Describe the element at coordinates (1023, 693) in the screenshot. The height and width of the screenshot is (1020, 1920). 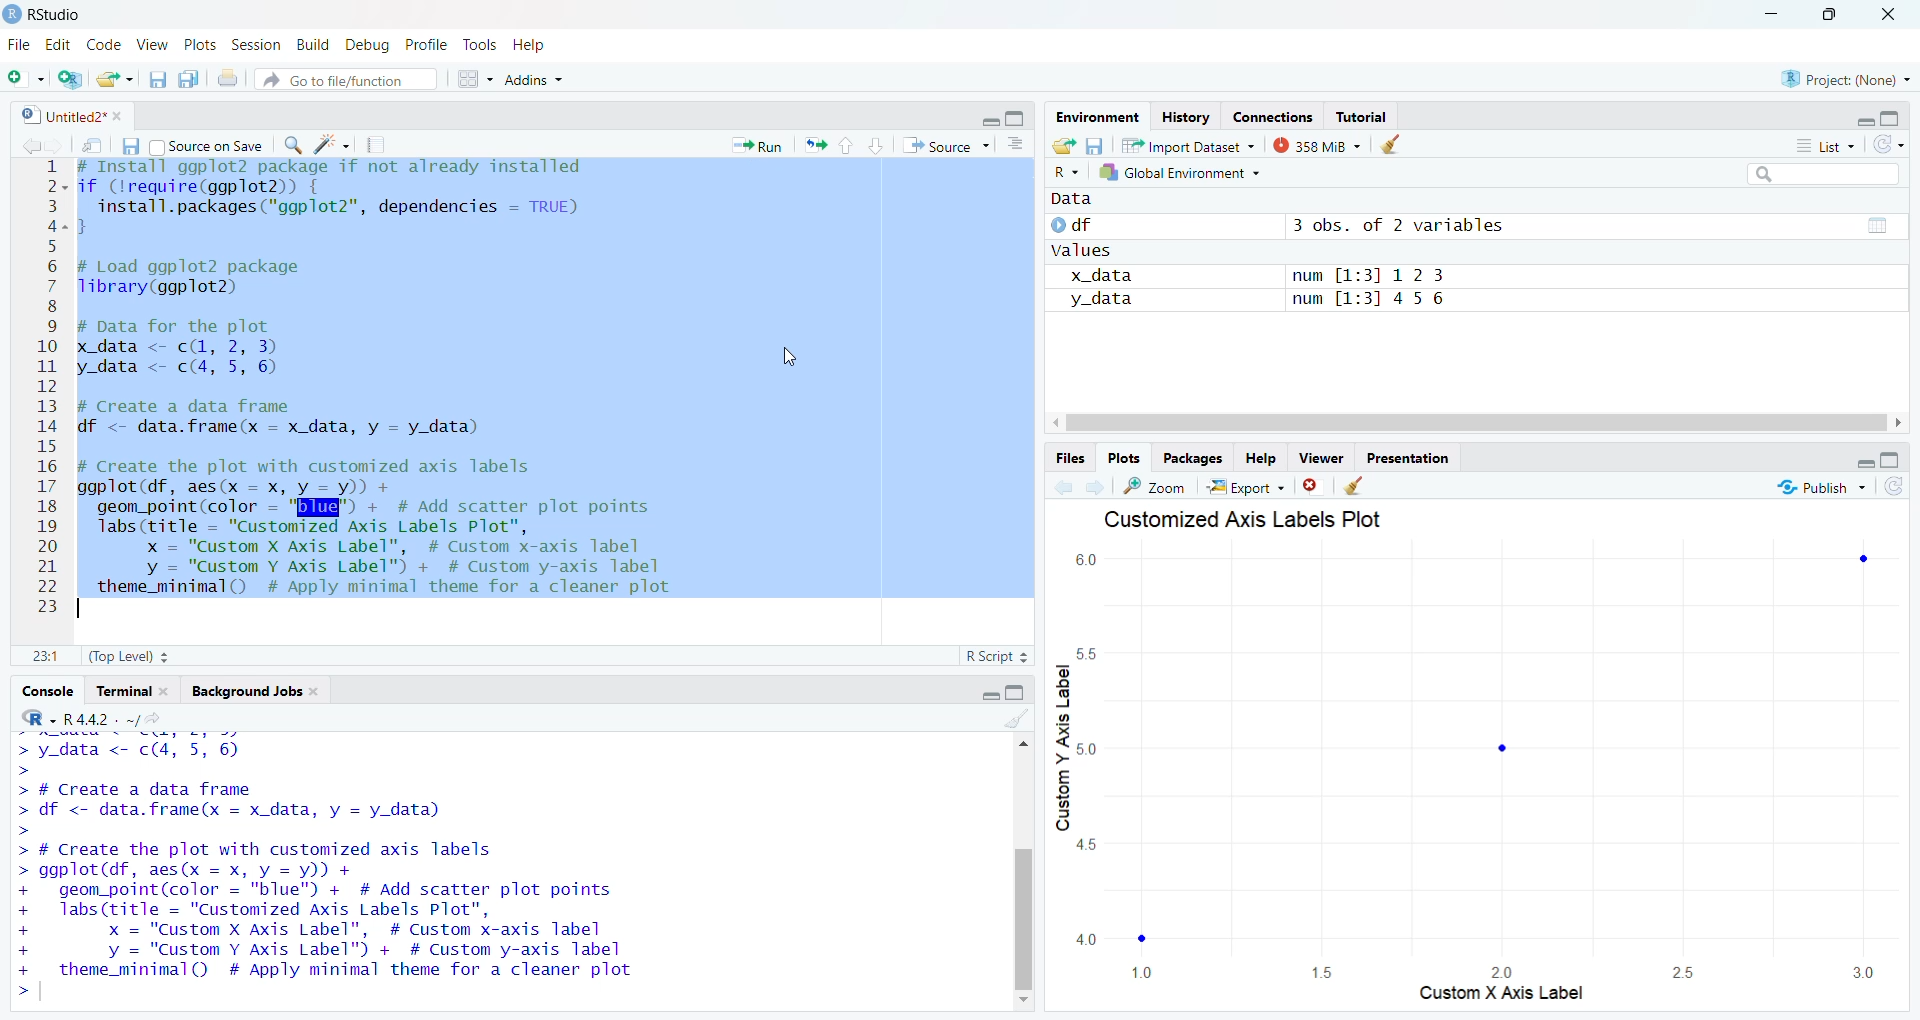
I see `maximise` at that location.